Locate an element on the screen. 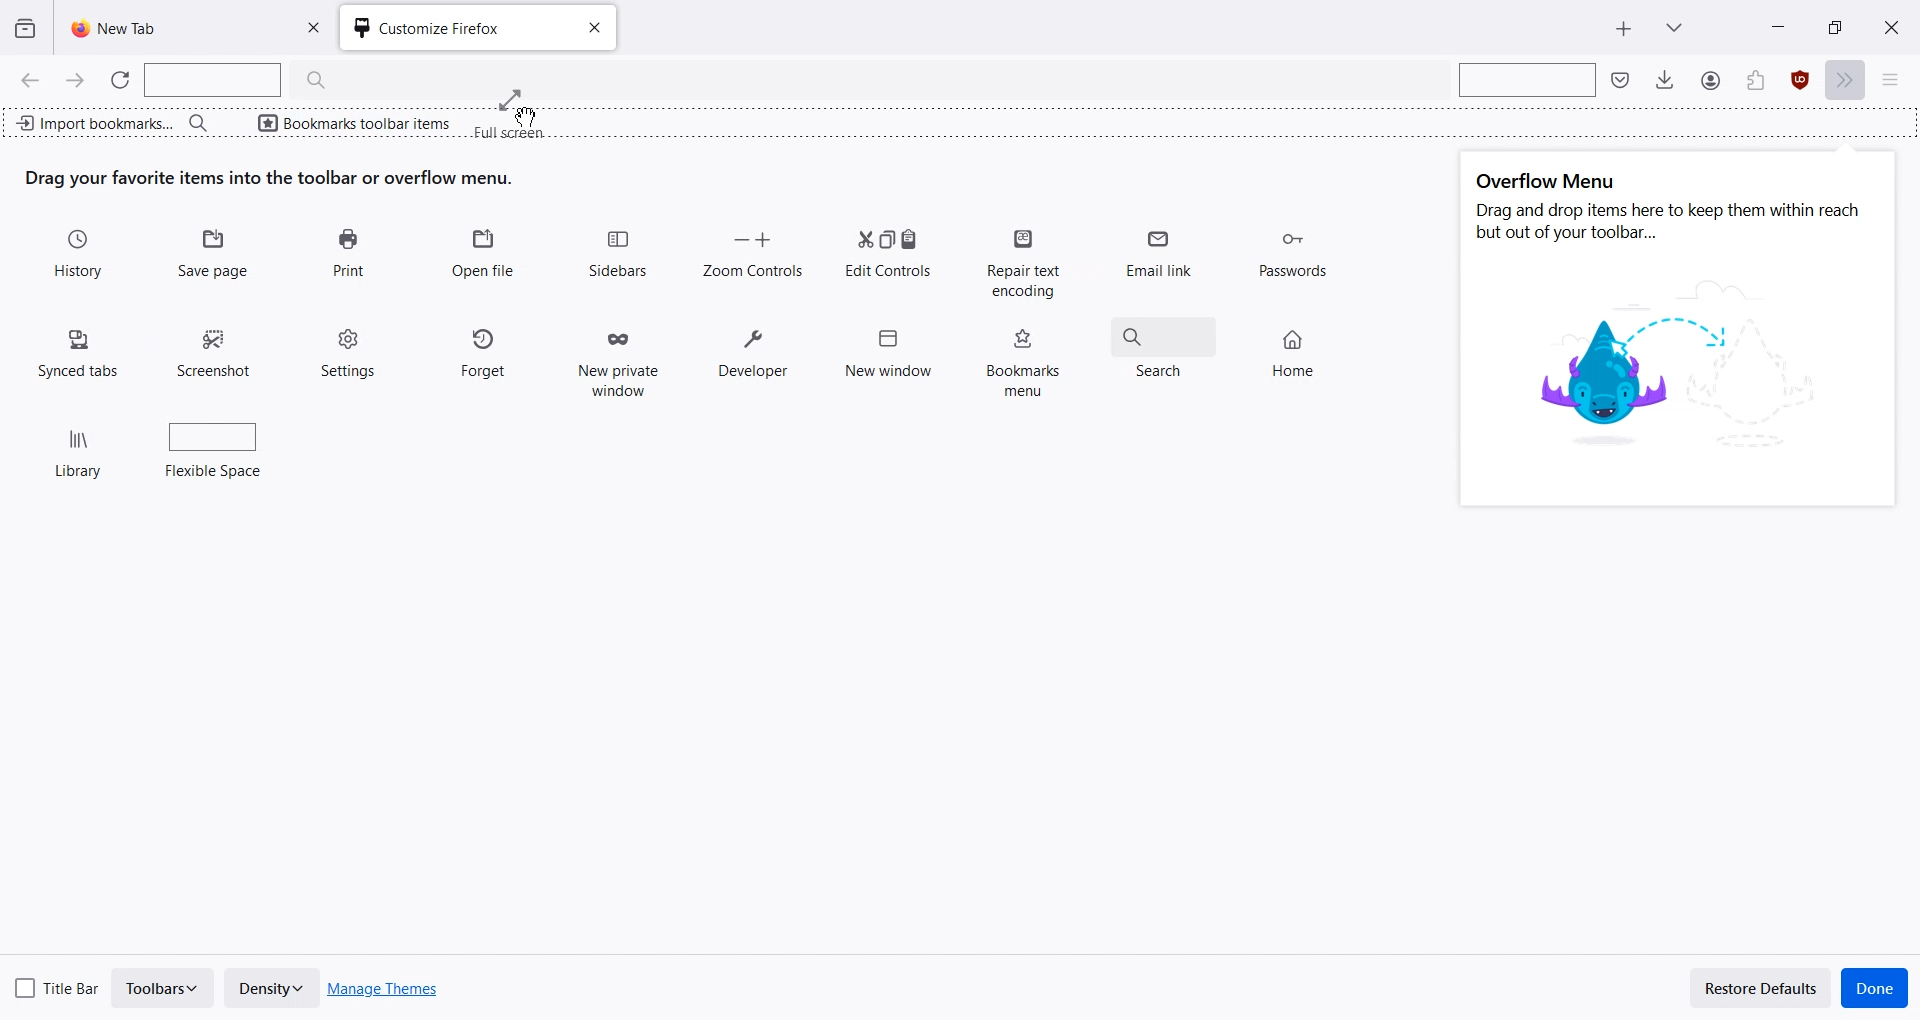  Manage Themes is located at coordinates (384, 989).